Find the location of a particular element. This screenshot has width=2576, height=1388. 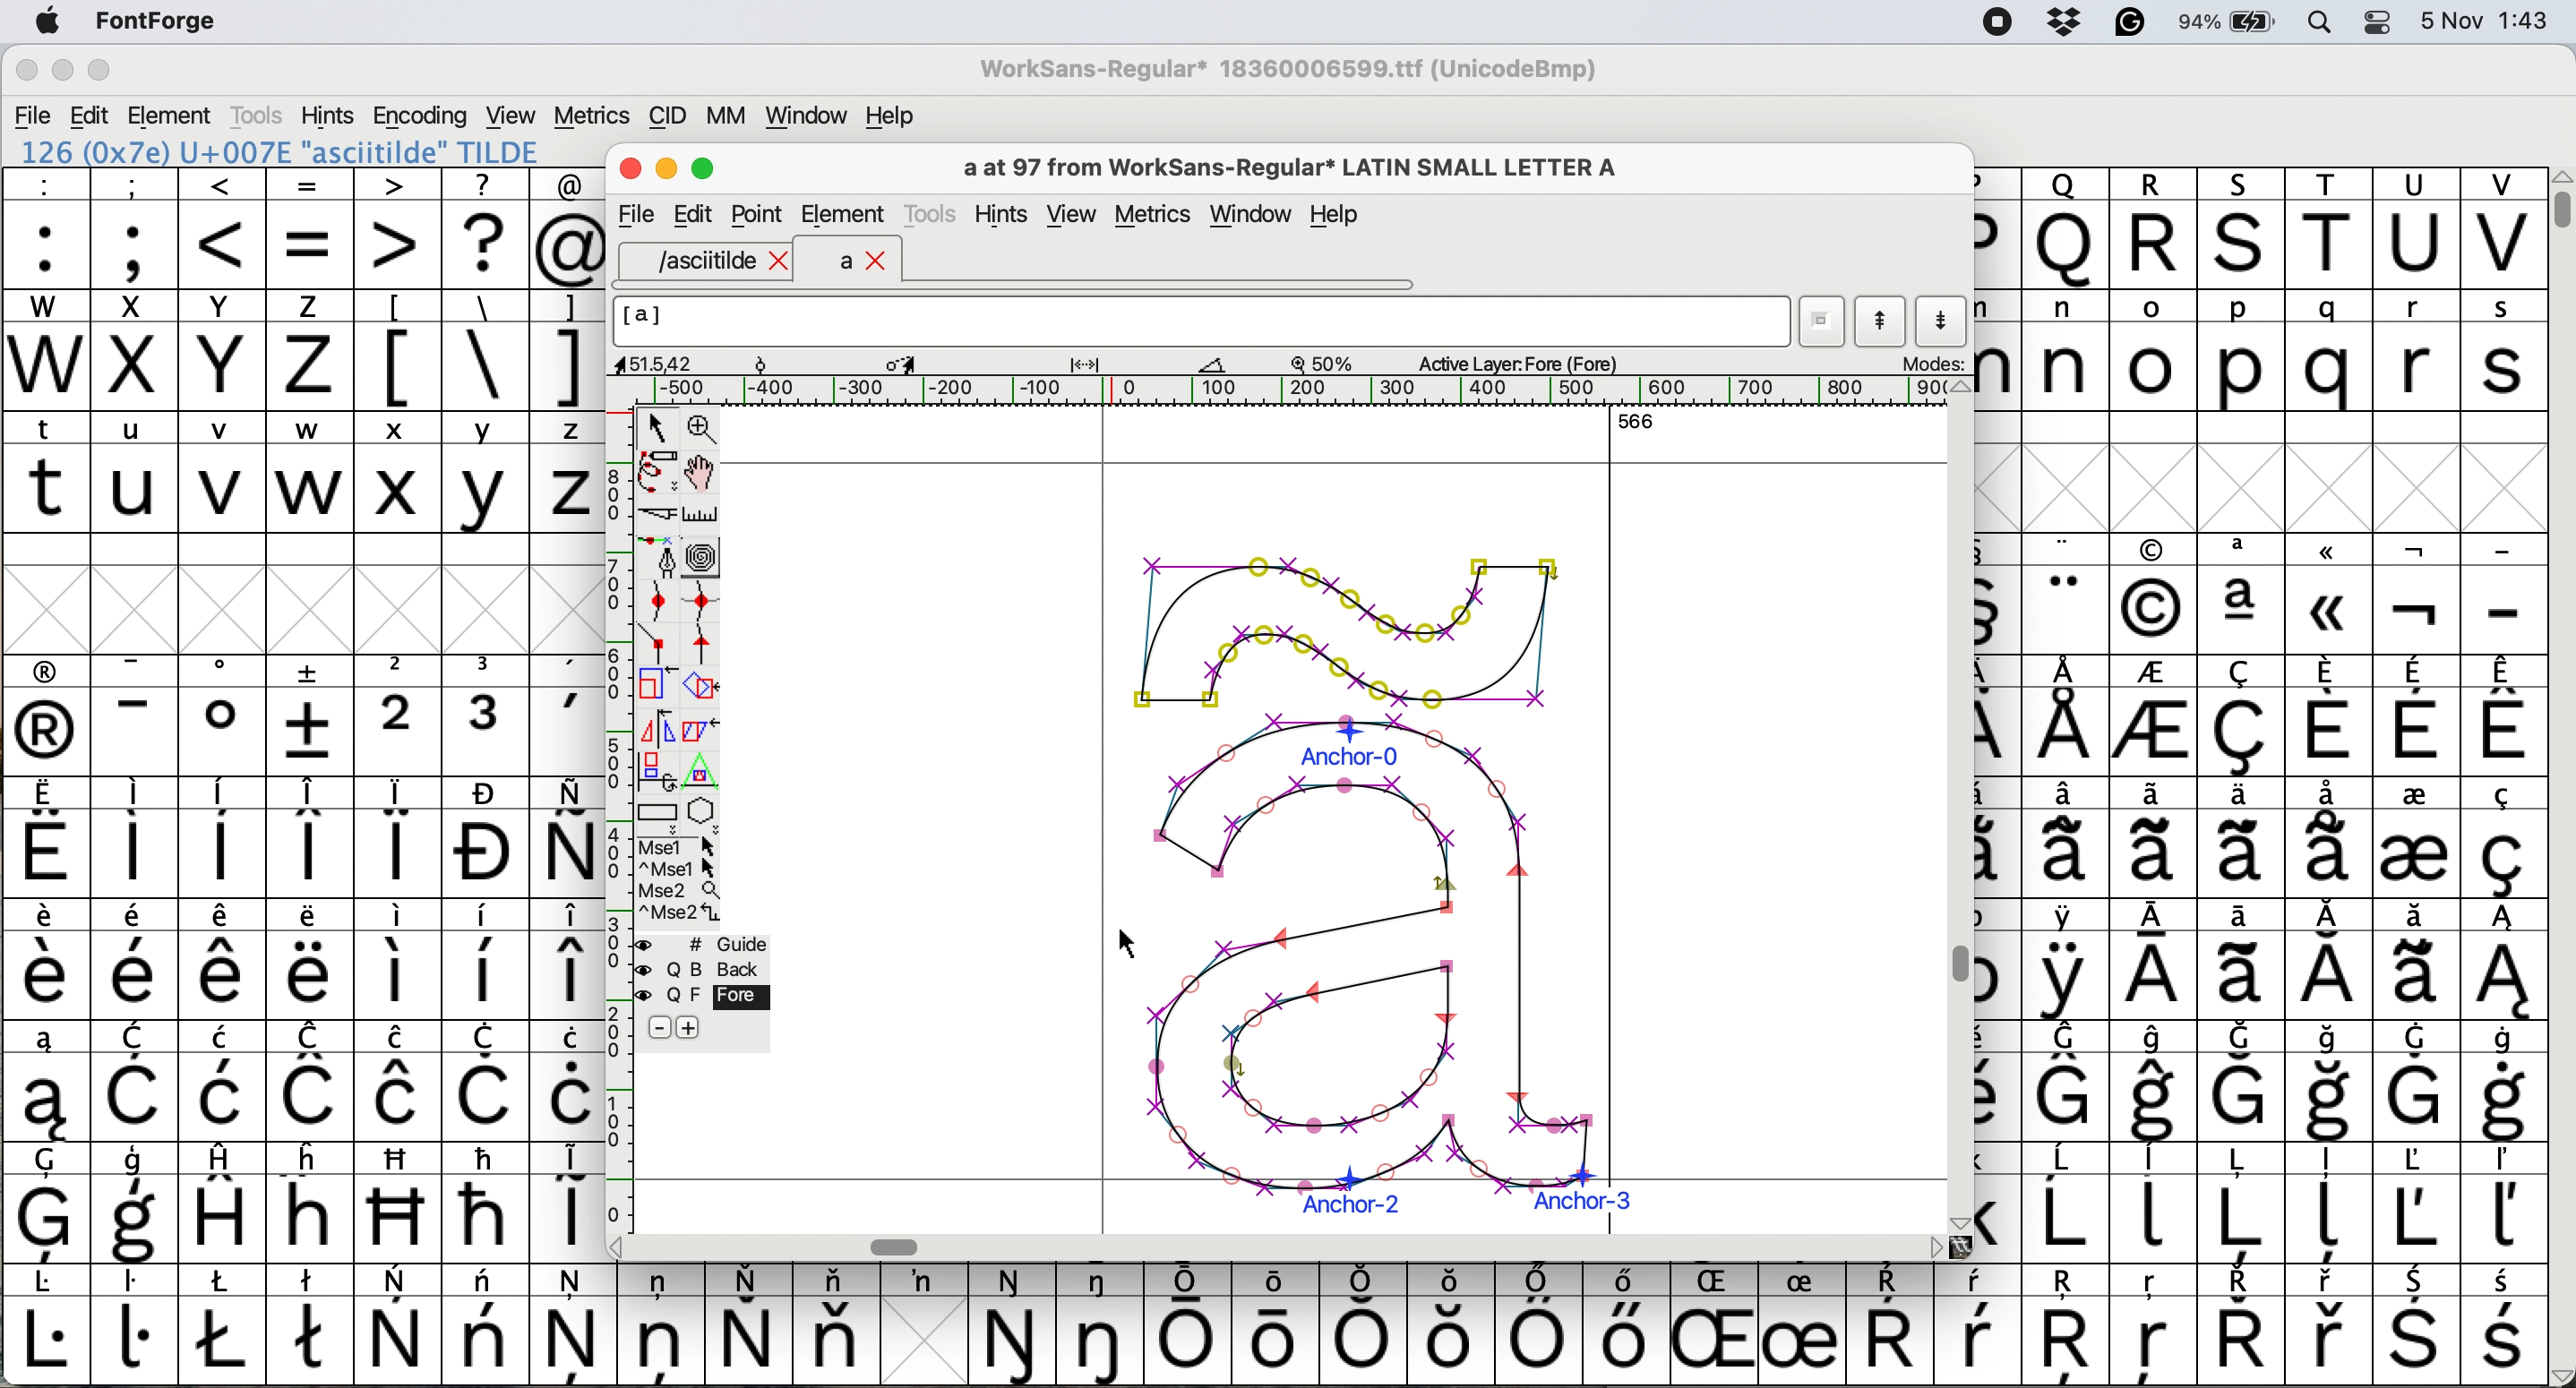

q is located at coordinates (2334, 352).